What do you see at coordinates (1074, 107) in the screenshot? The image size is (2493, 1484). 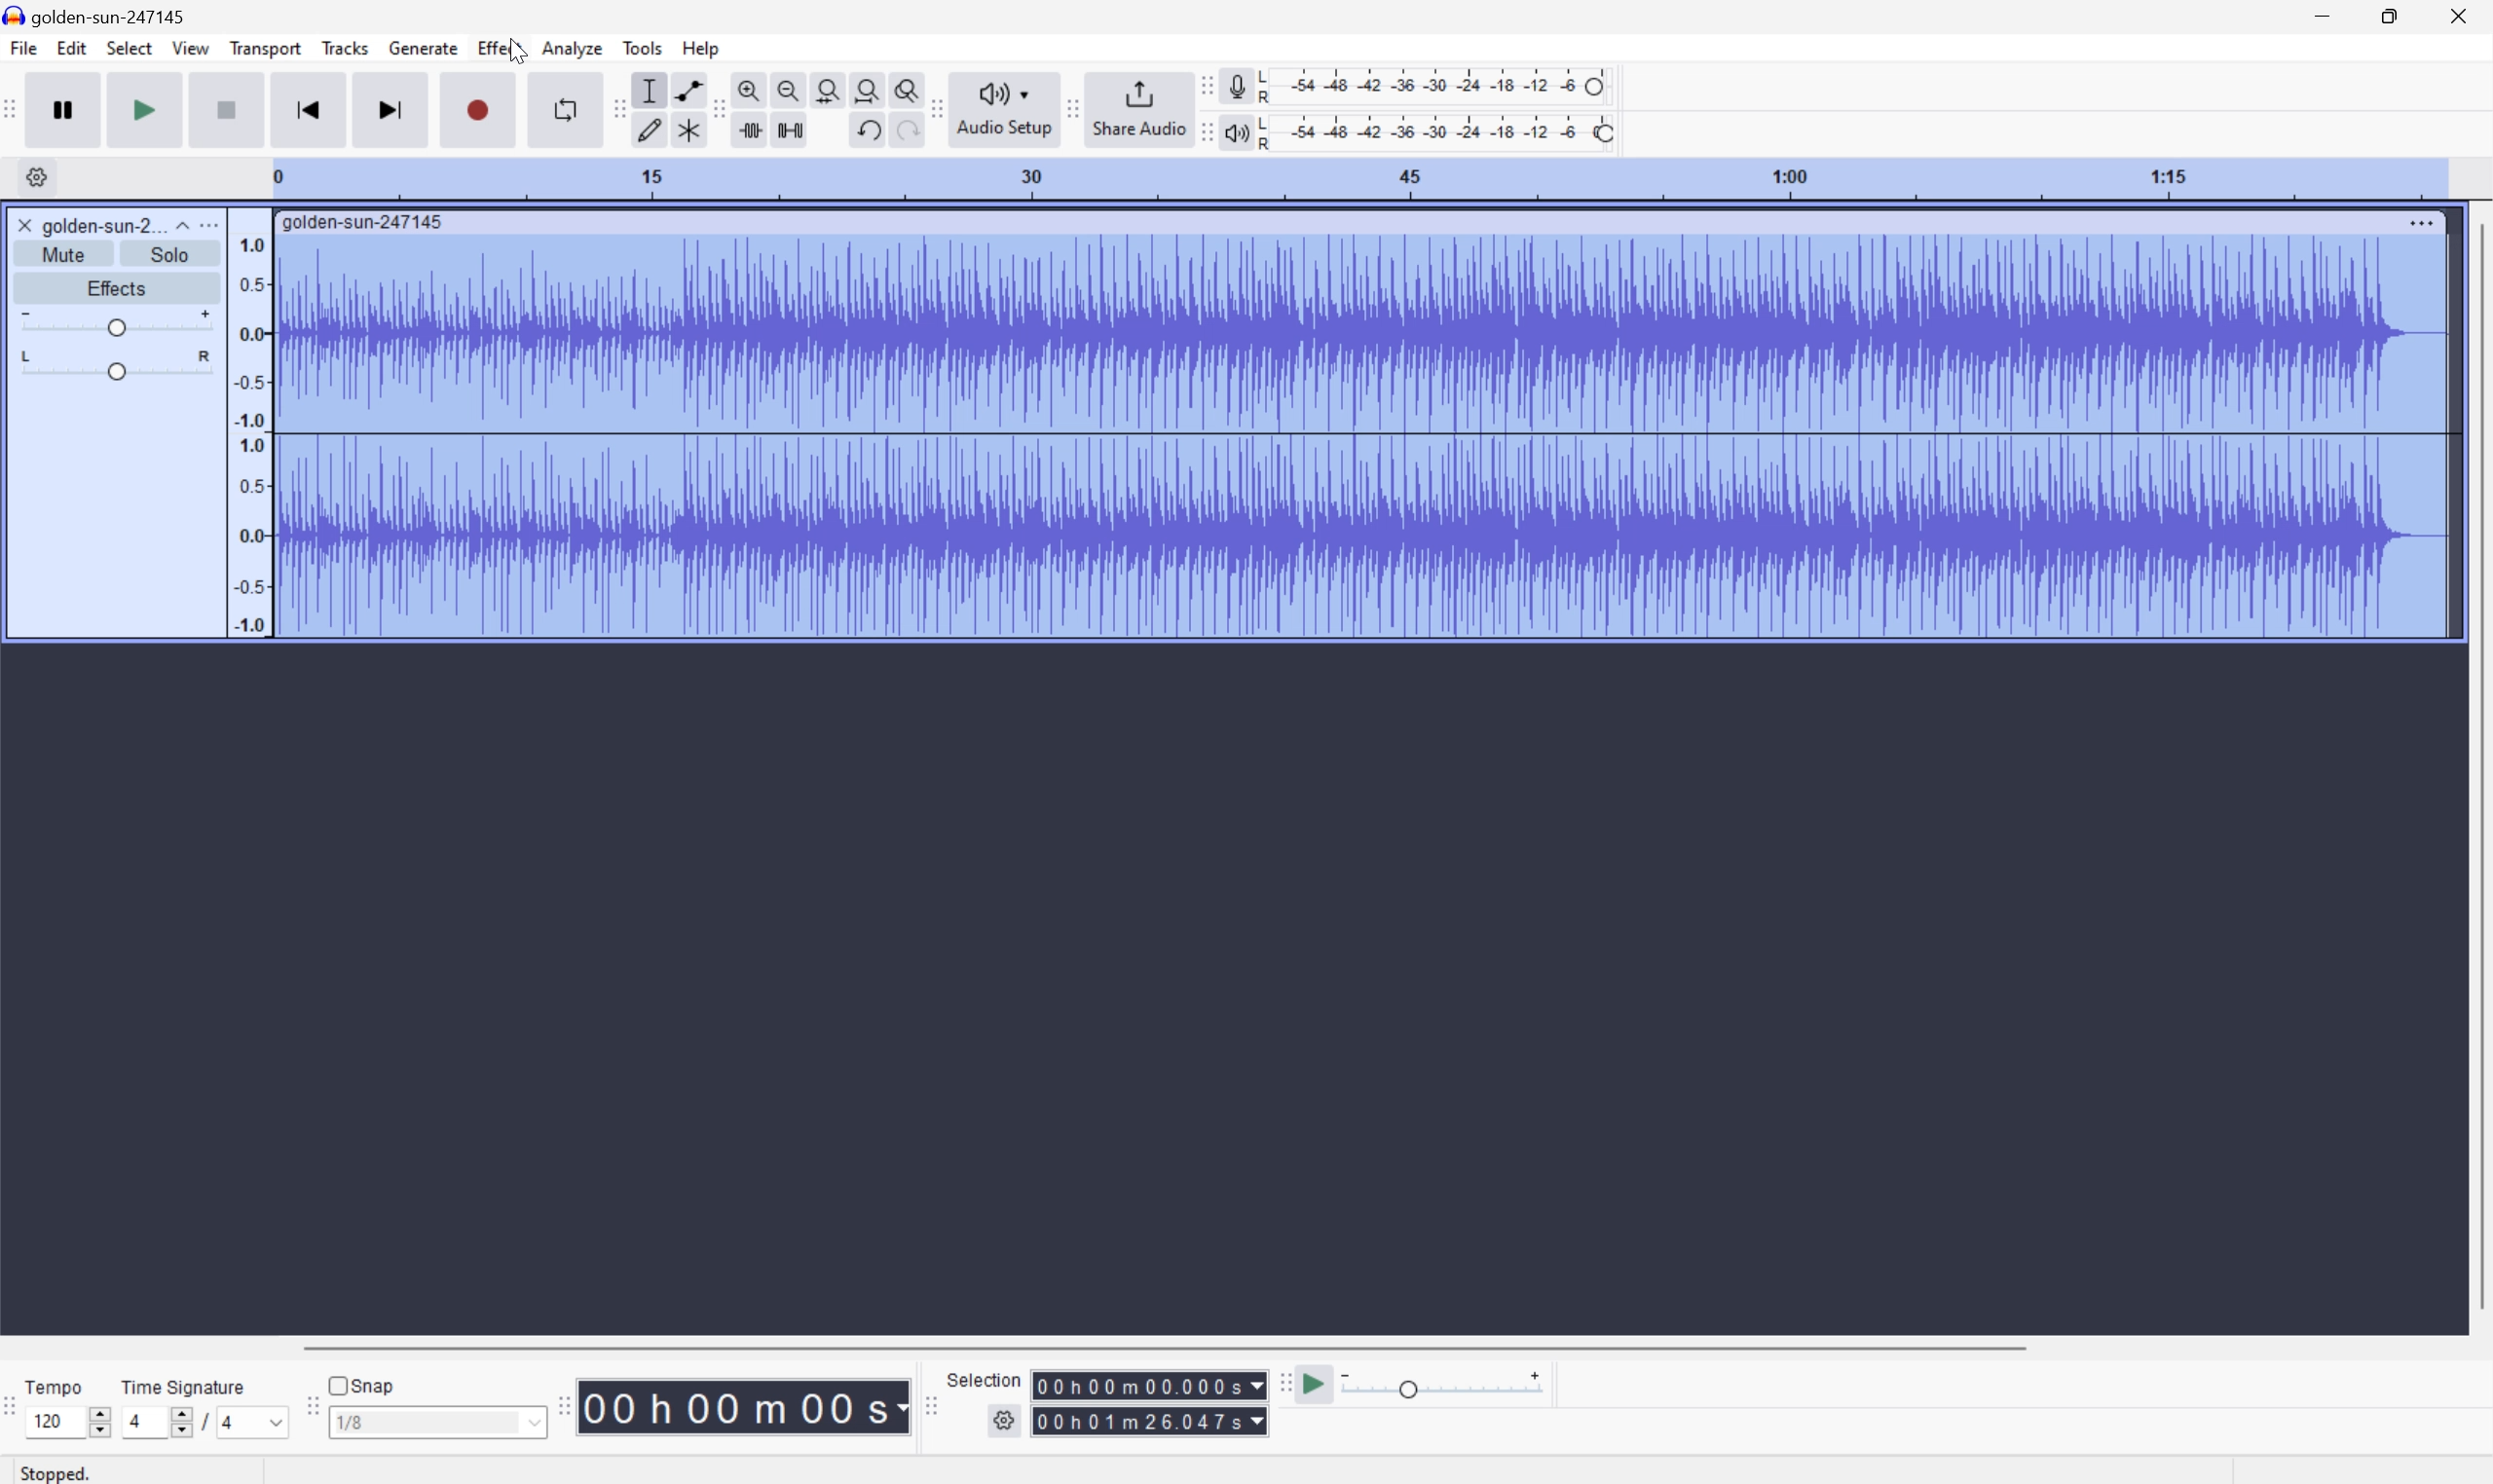 I see `Audacity share audio toolbar` at bounding box center [1074, 107].